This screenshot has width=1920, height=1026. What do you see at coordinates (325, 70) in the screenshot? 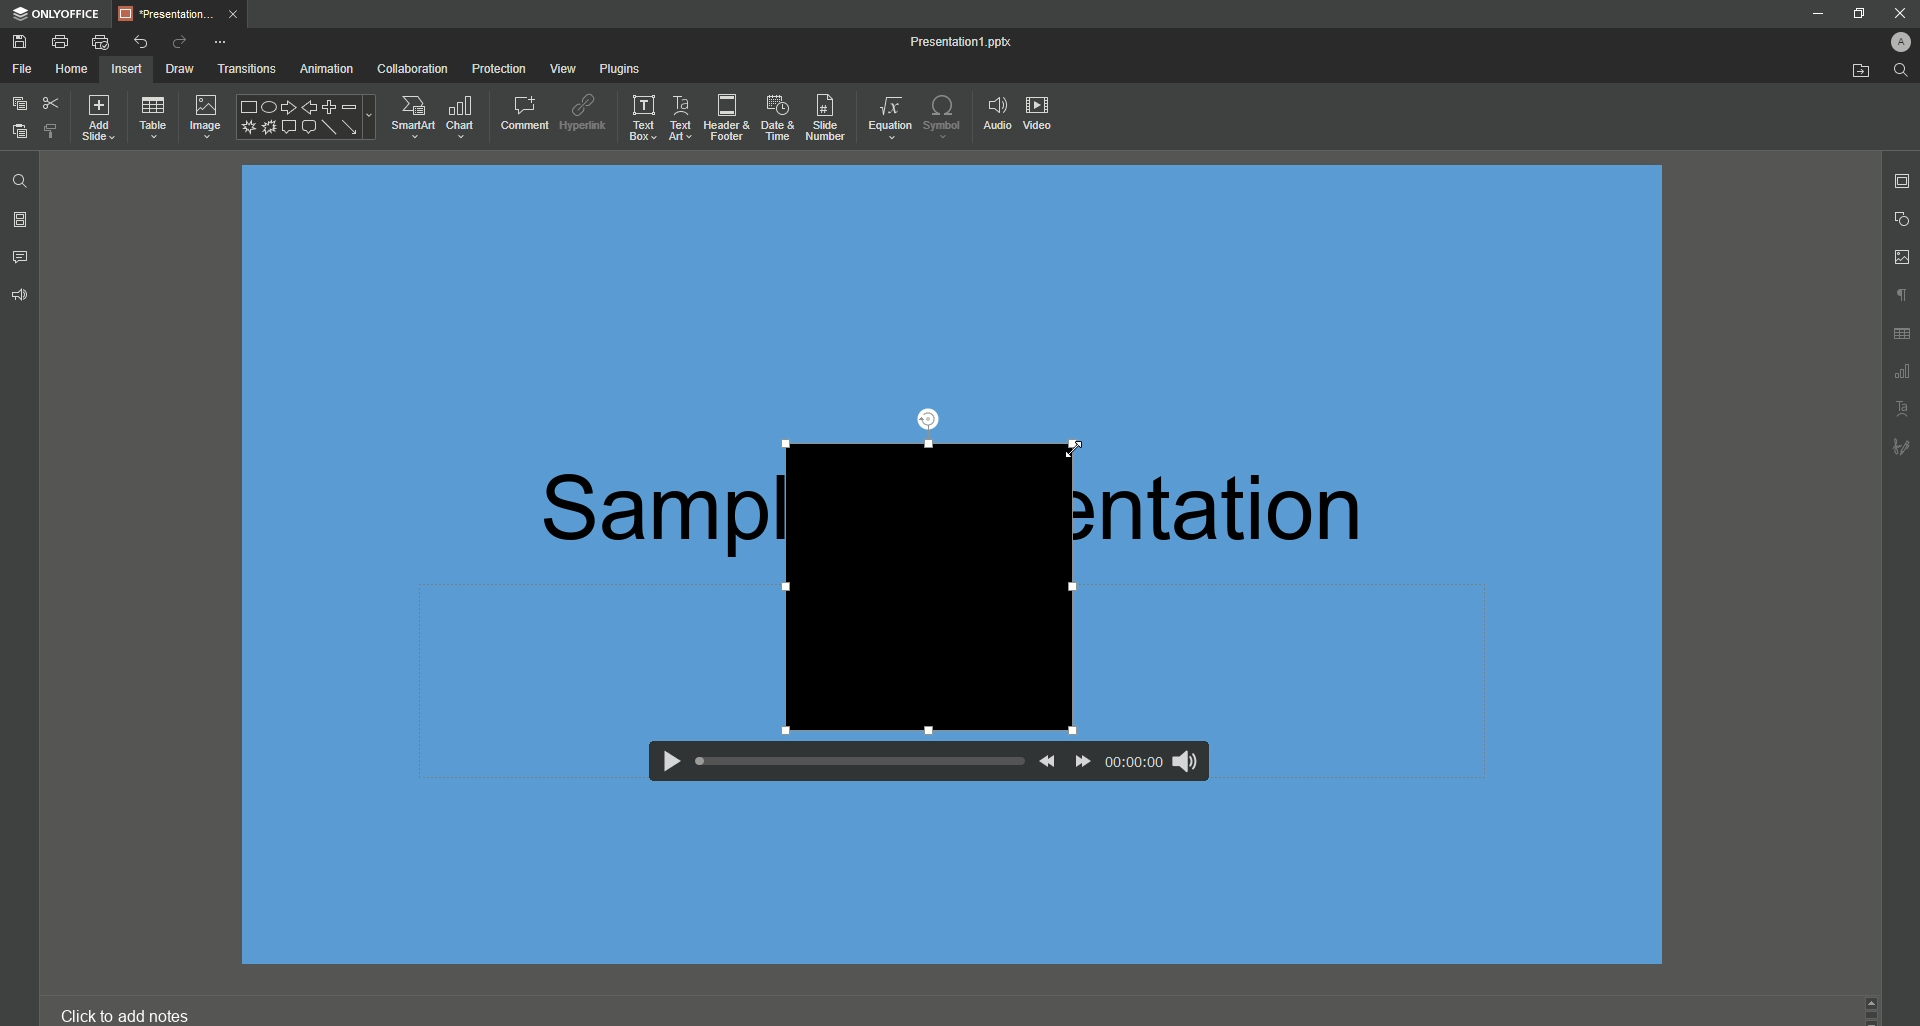
I see `Animation` at bounding box center [325, 70].